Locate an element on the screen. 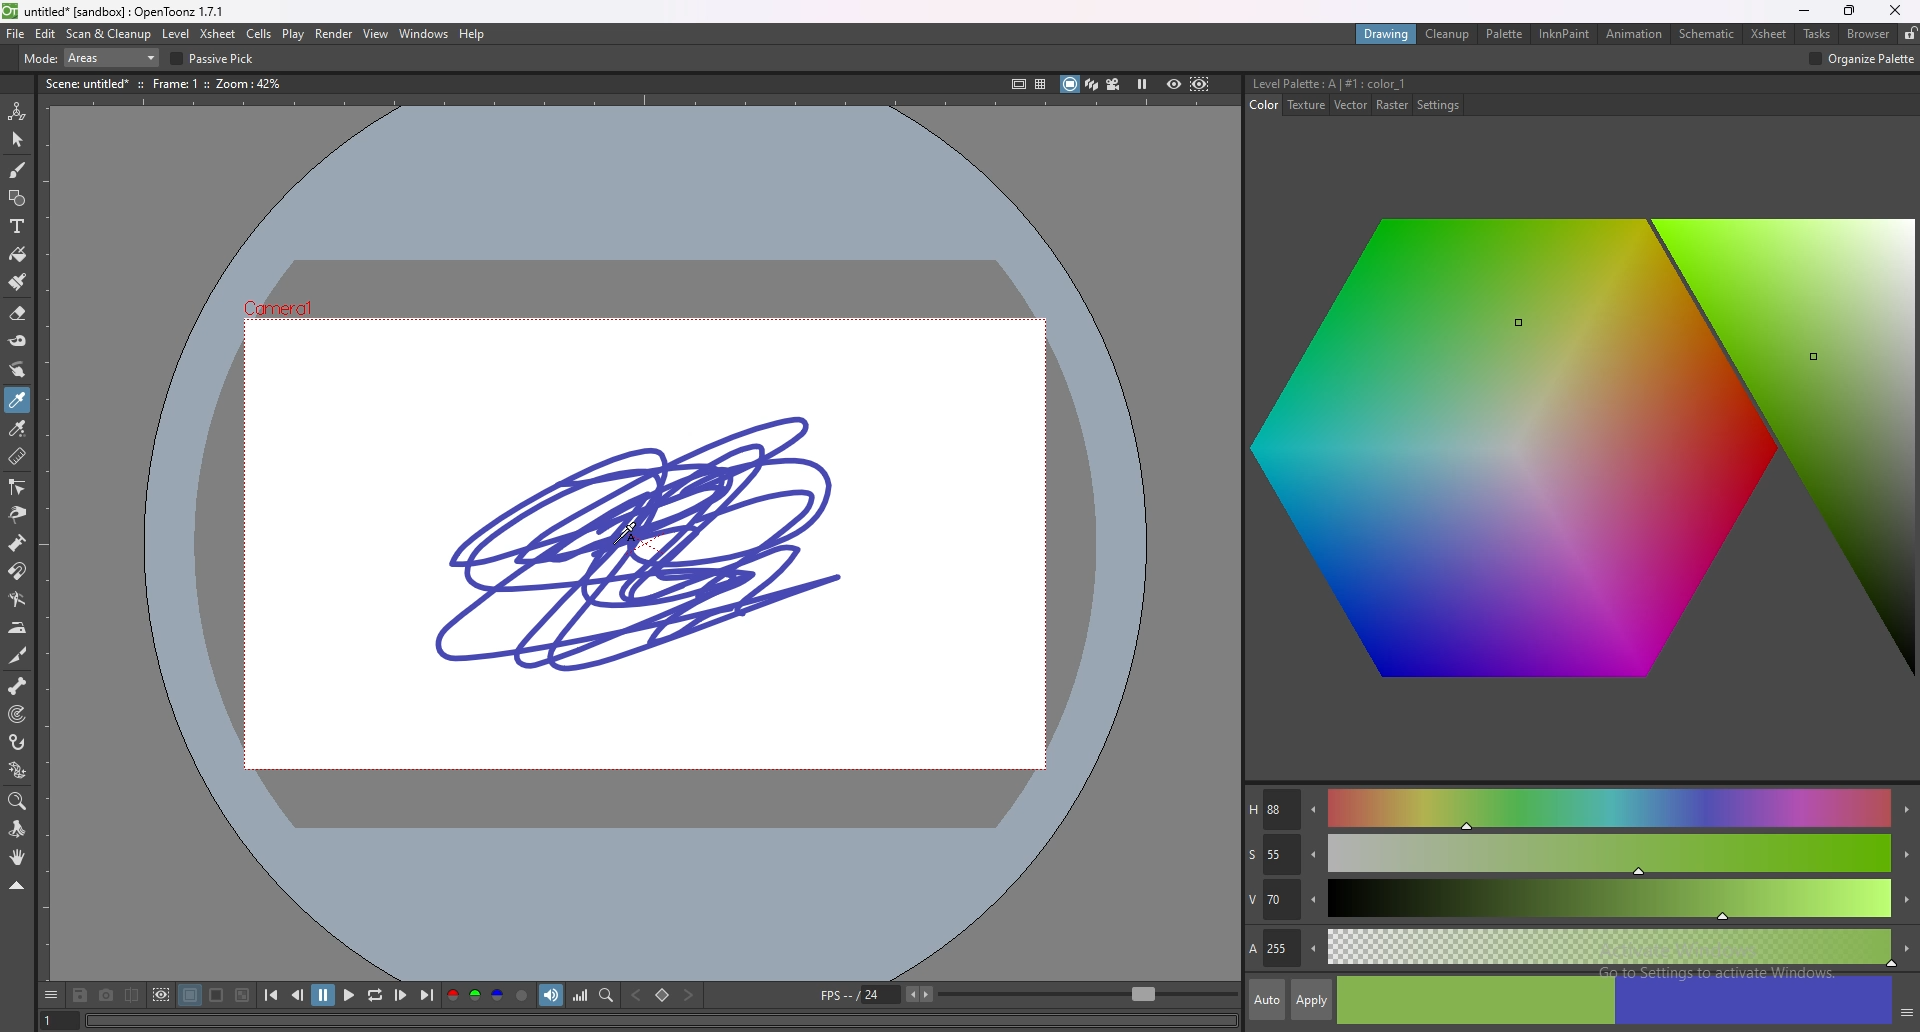 Image resolution: width=1920 pixels, height=1032 pixels. next frame is located at coordinates (400, 994).